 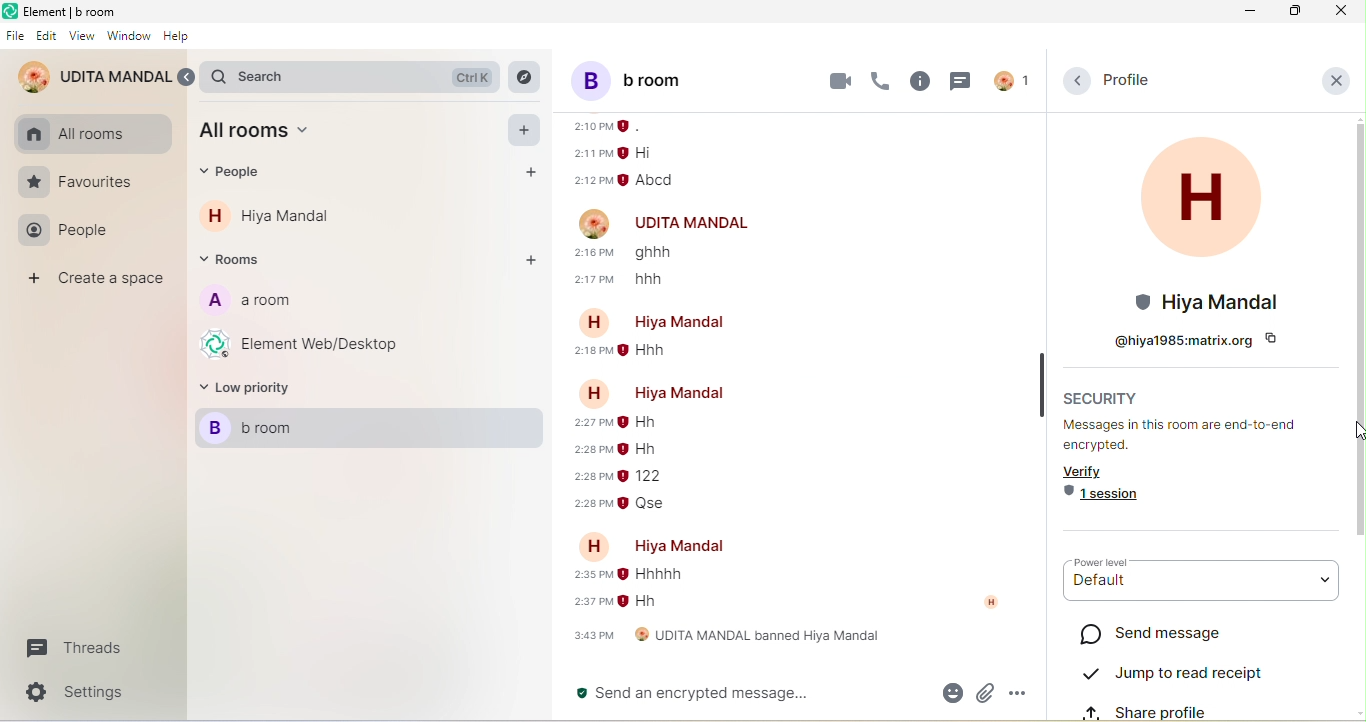 I want to click on element web/desktop, so click(x=306, y=343).